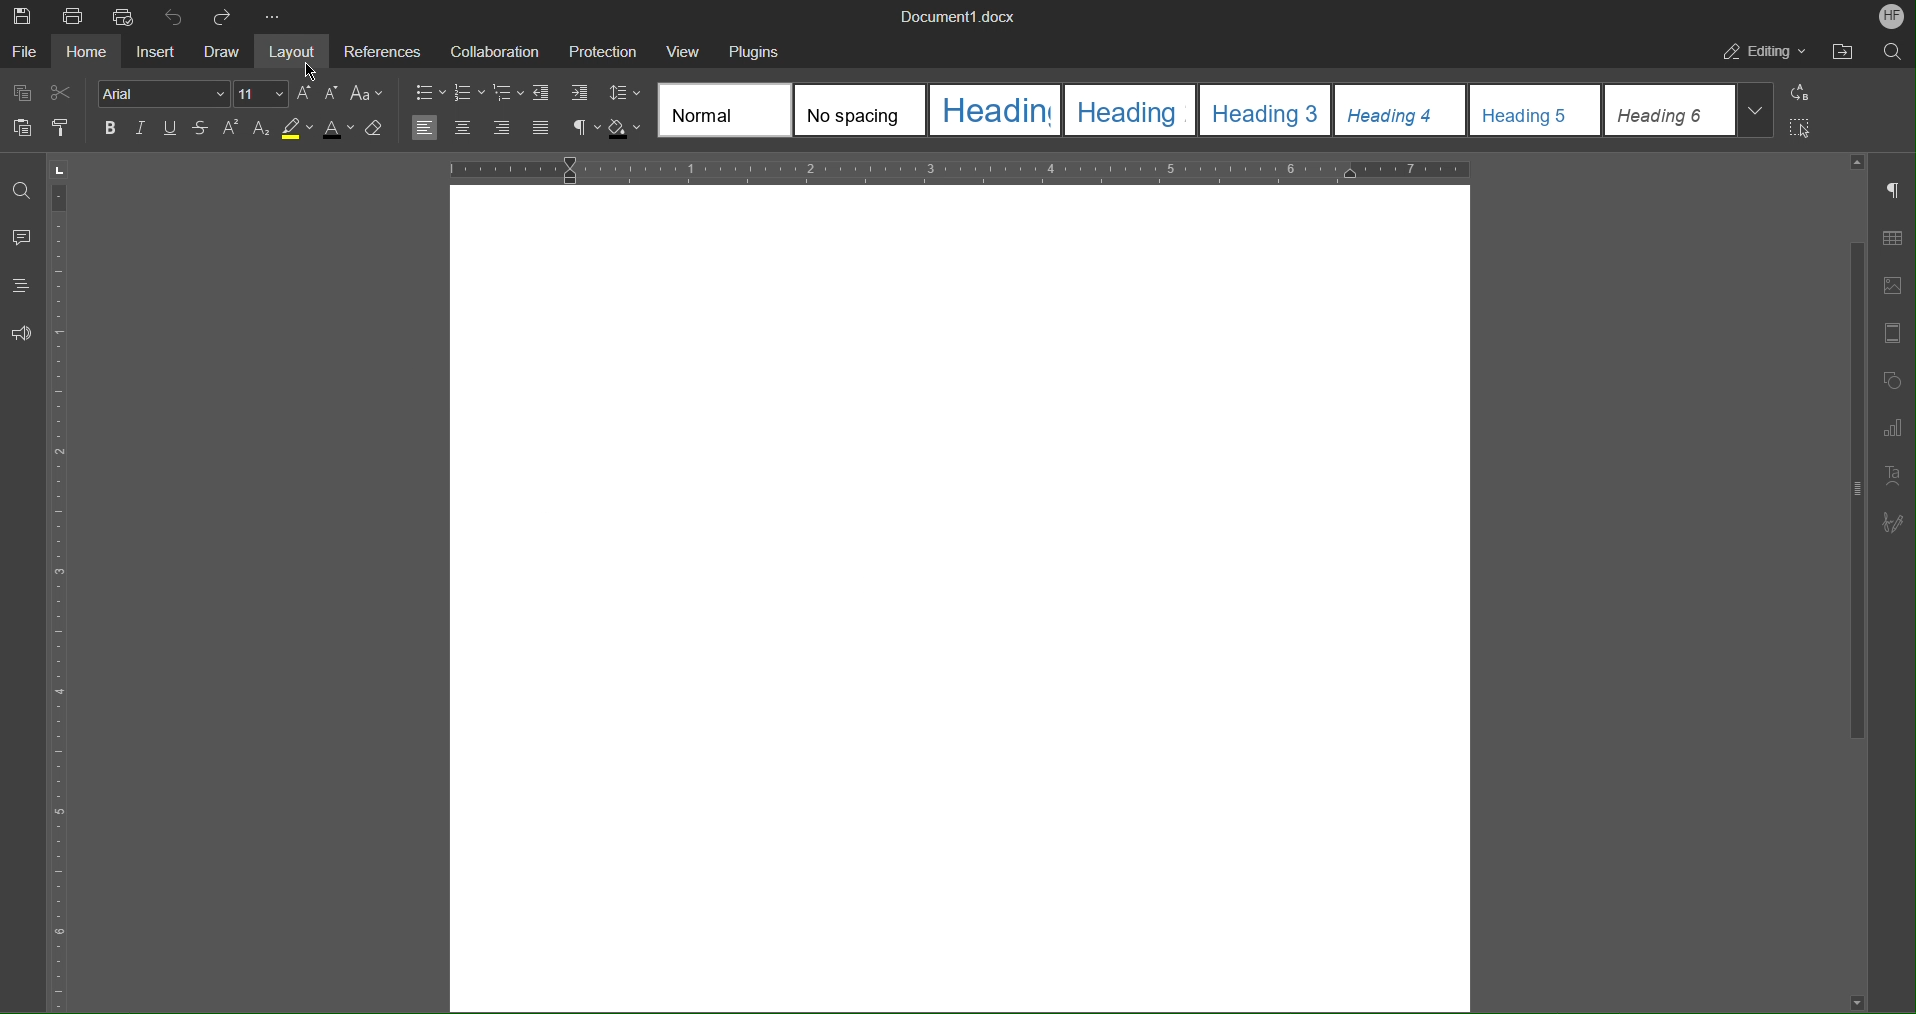  What do you see at coordinates (64, 93) in the screenshot?
I see `Cut` at bounding box center [64, 93].